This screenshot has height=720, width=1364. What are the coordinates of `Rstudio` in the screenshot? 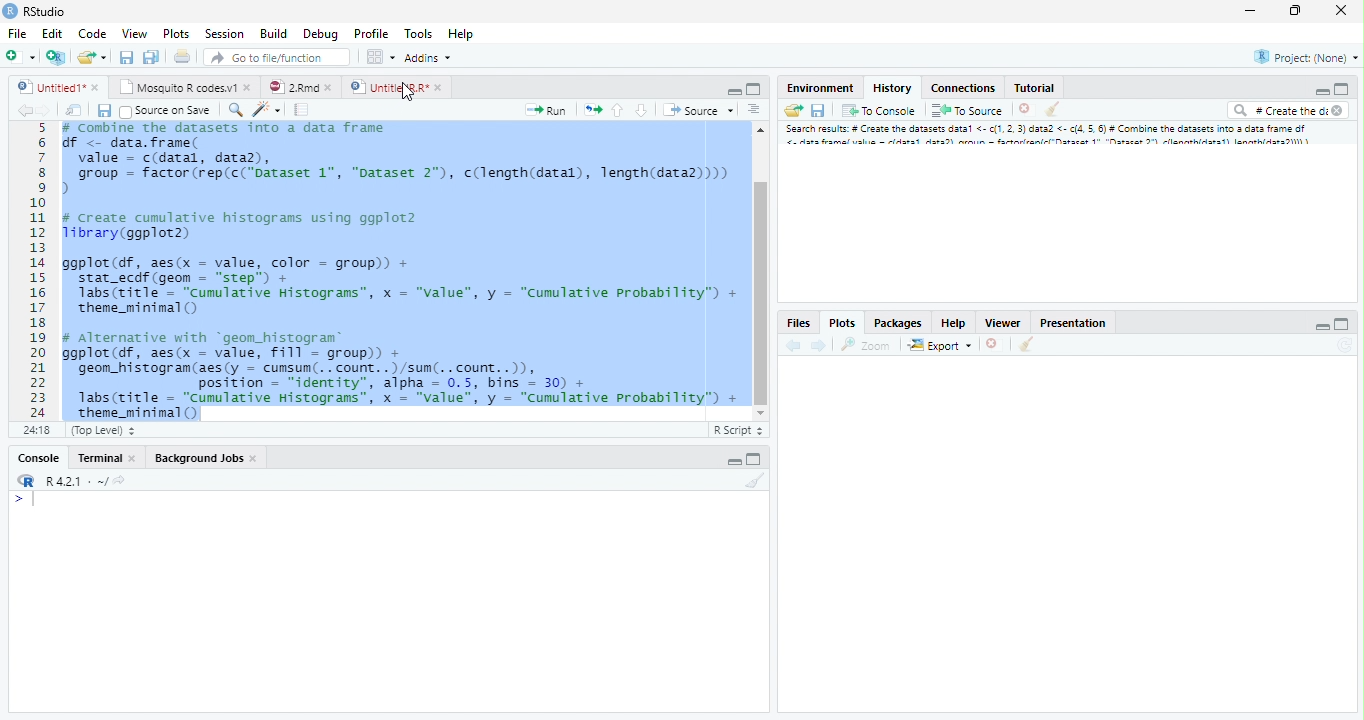 It's located at (34, 10).